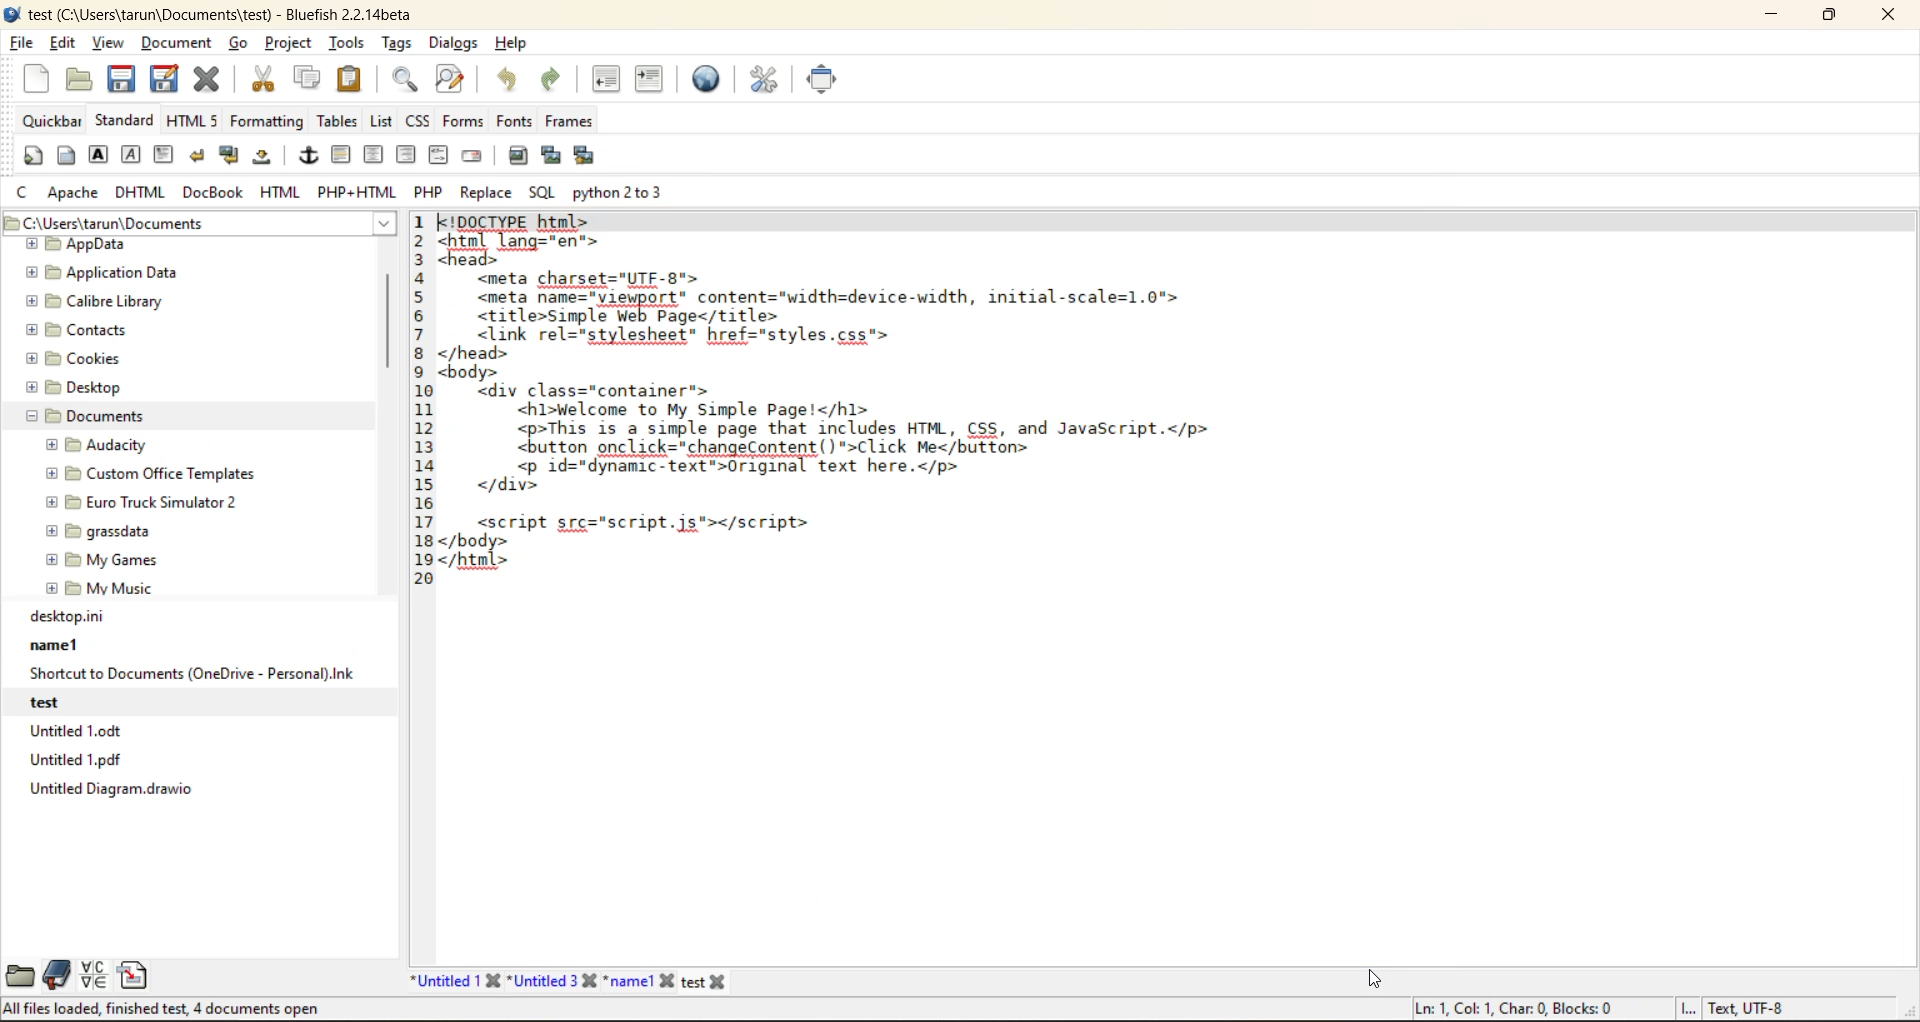  I want to click on file browser, so click(18, 975).